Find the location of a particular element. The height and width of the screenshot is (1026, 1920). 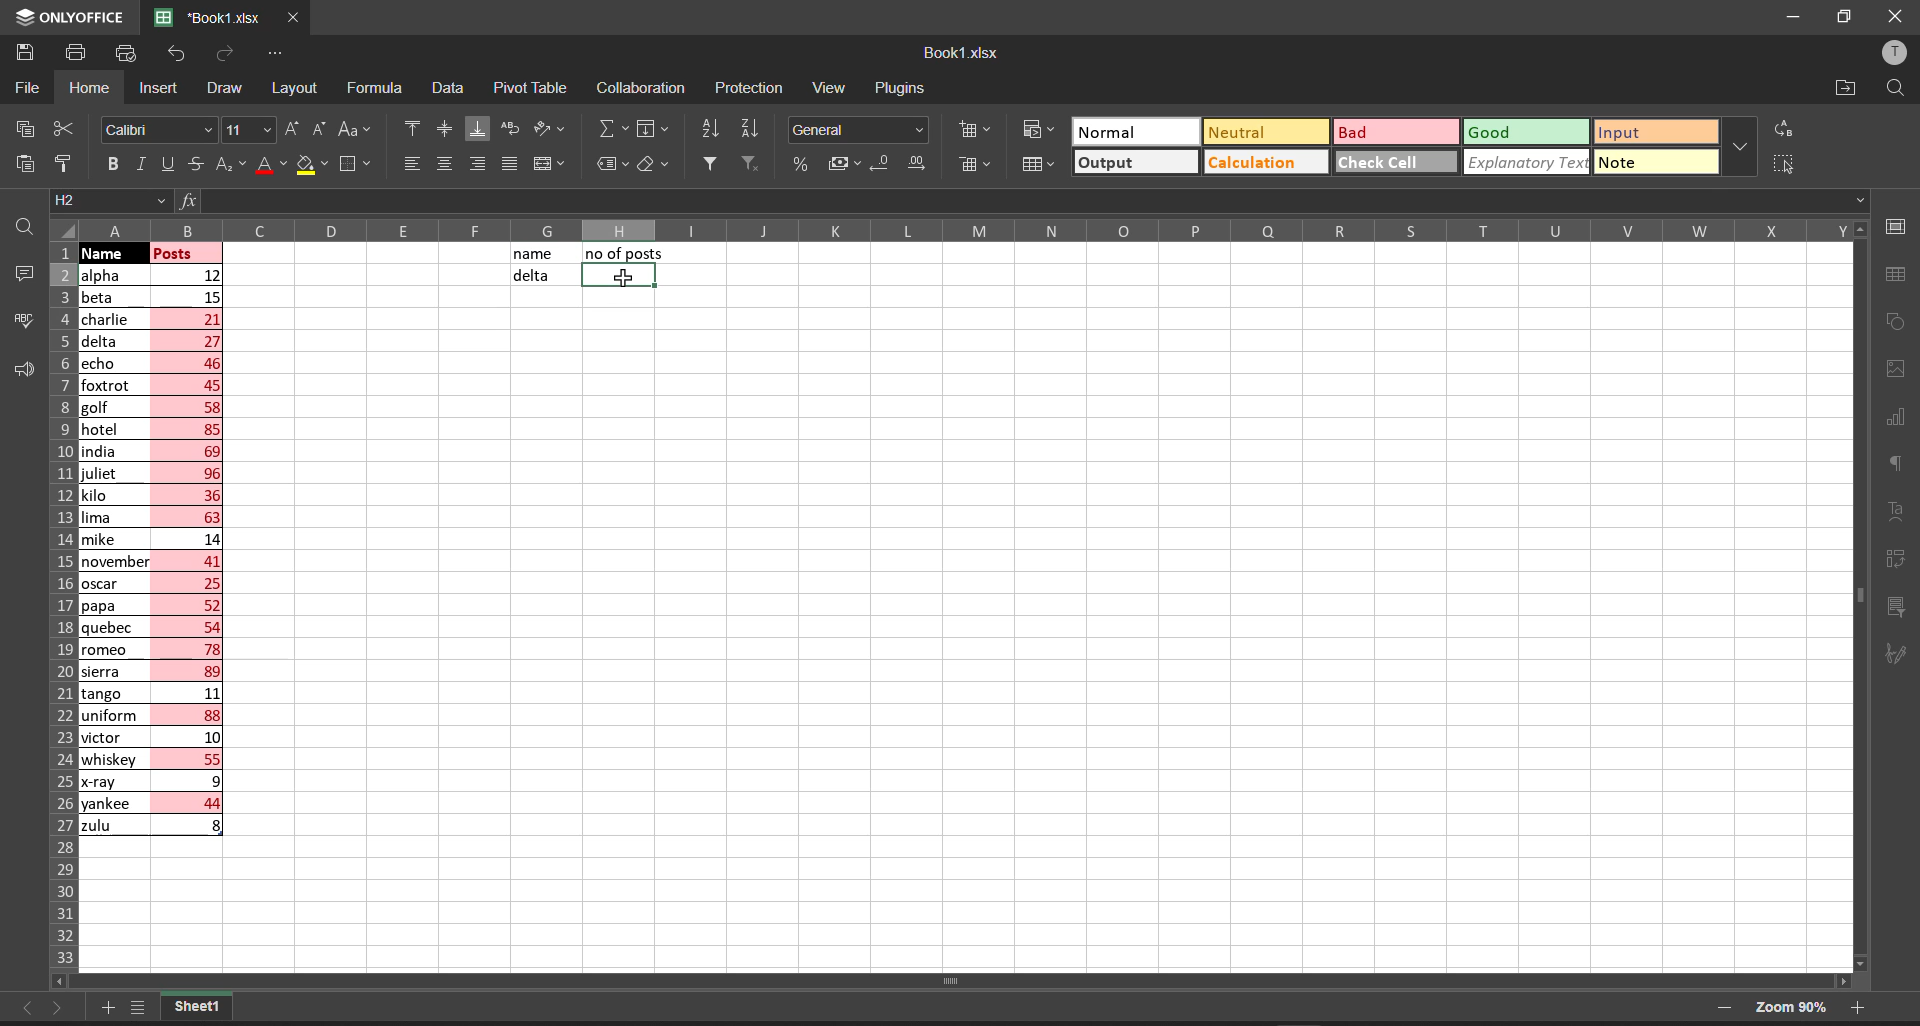

paragraph settings is located at coordinates (1900, 465).